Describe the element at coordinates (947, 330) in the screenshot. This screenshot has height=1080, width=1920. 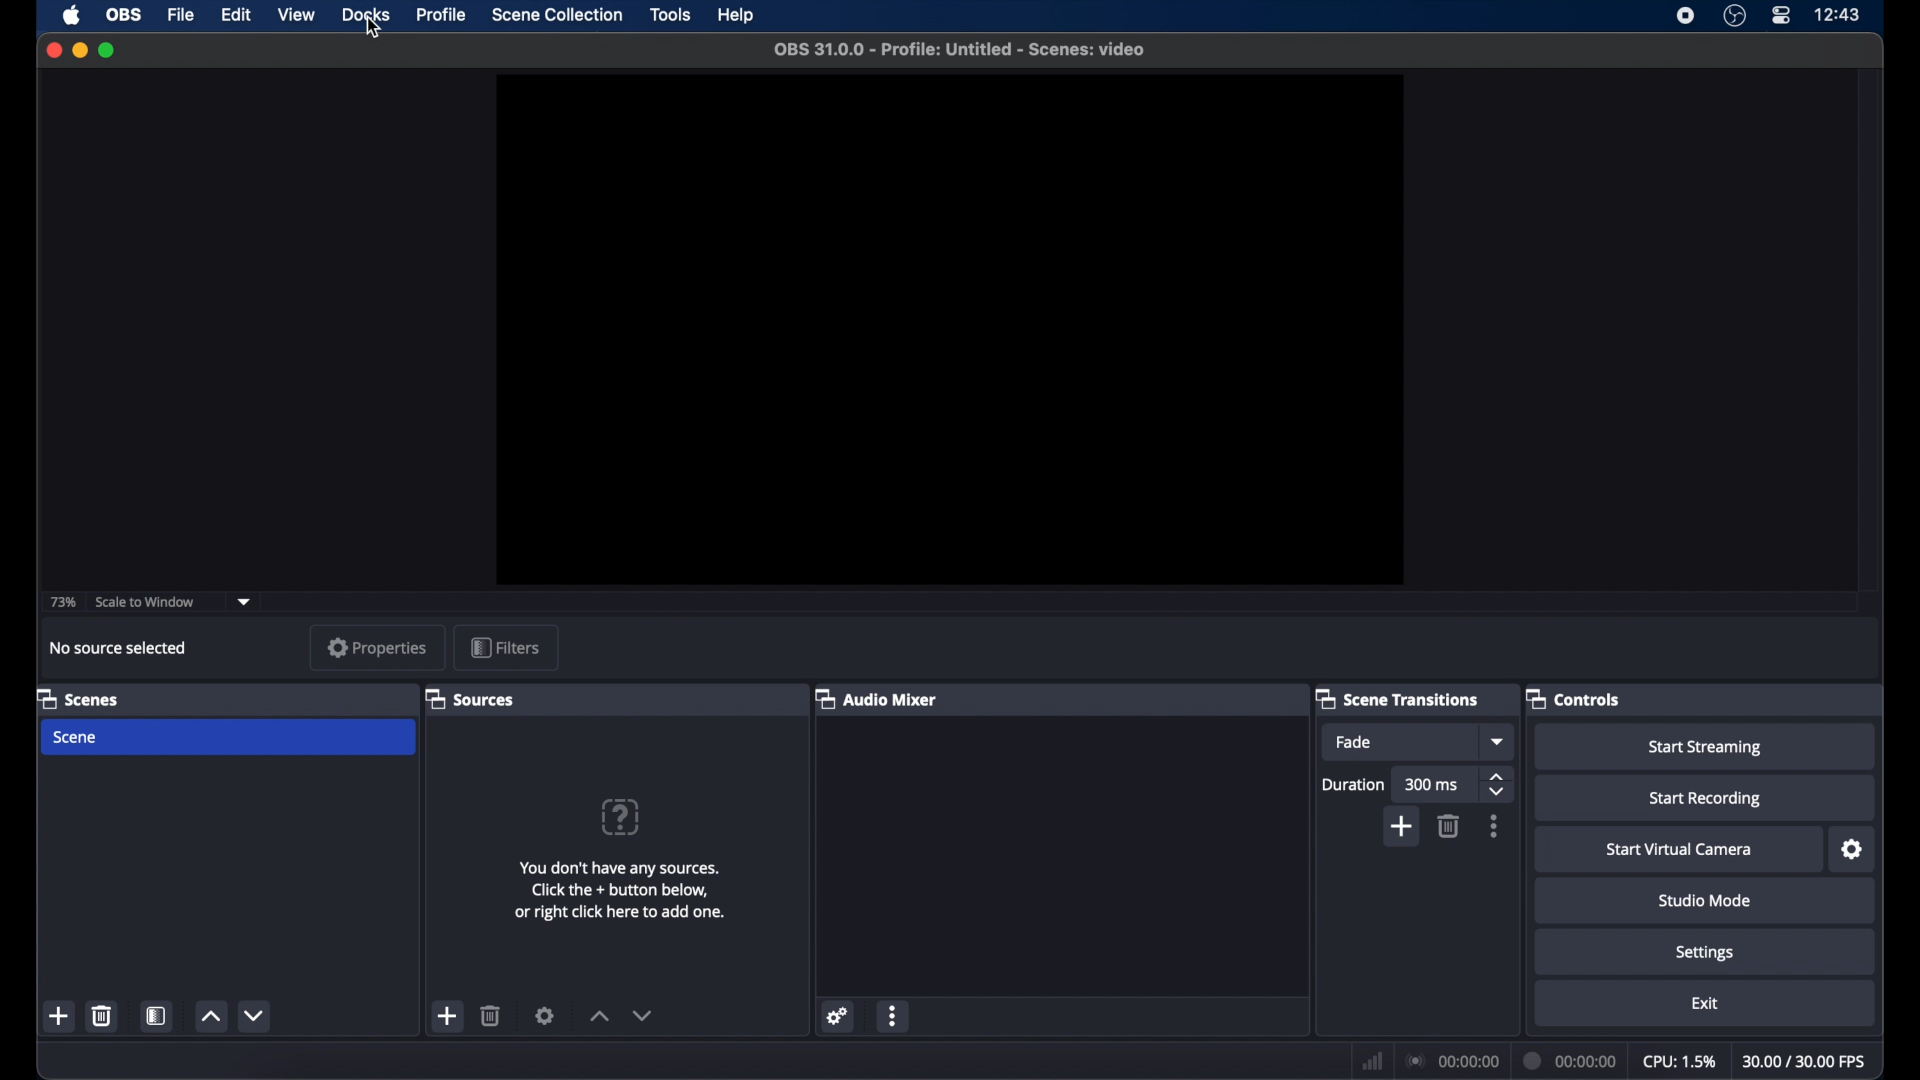
I see `preview` at that location.